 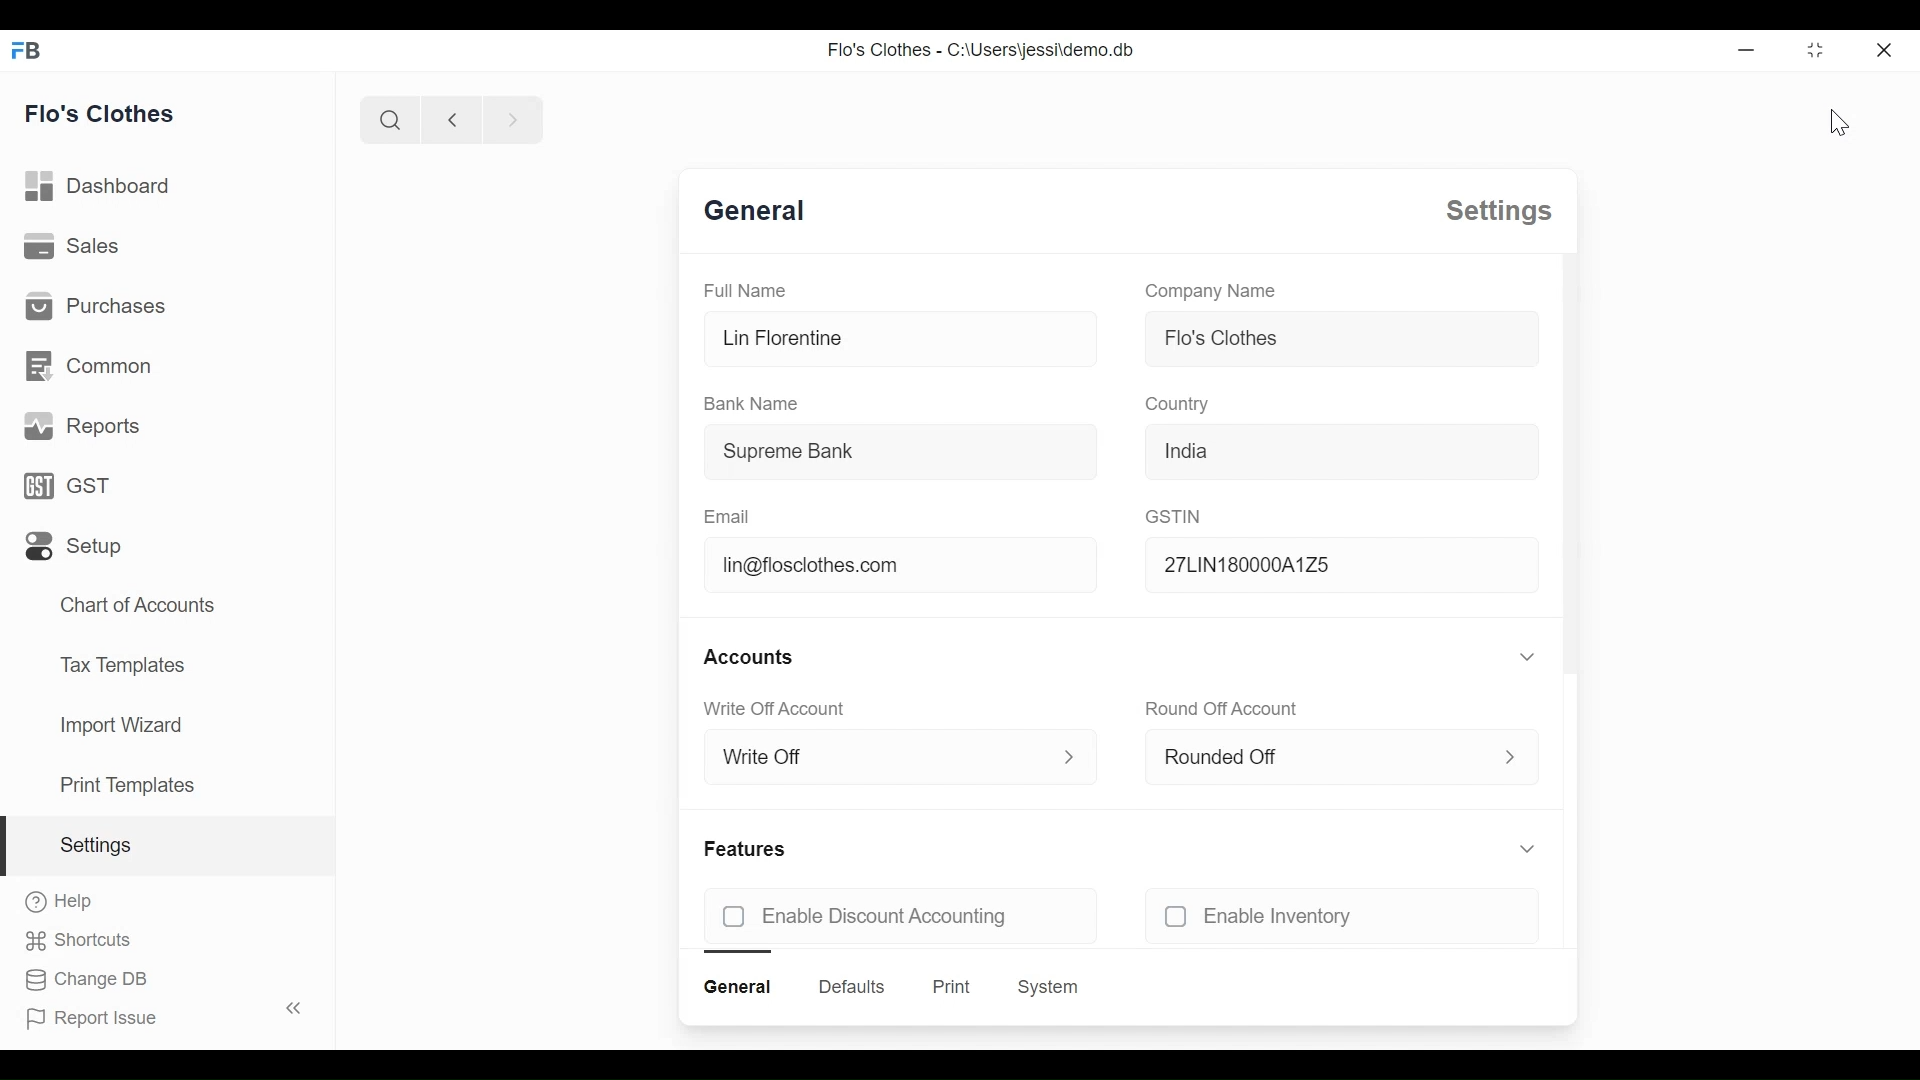 What do you see at coordinates (1743, 49) in the screenshot?
I see `Minimize` at bounding box center [1743, 49].